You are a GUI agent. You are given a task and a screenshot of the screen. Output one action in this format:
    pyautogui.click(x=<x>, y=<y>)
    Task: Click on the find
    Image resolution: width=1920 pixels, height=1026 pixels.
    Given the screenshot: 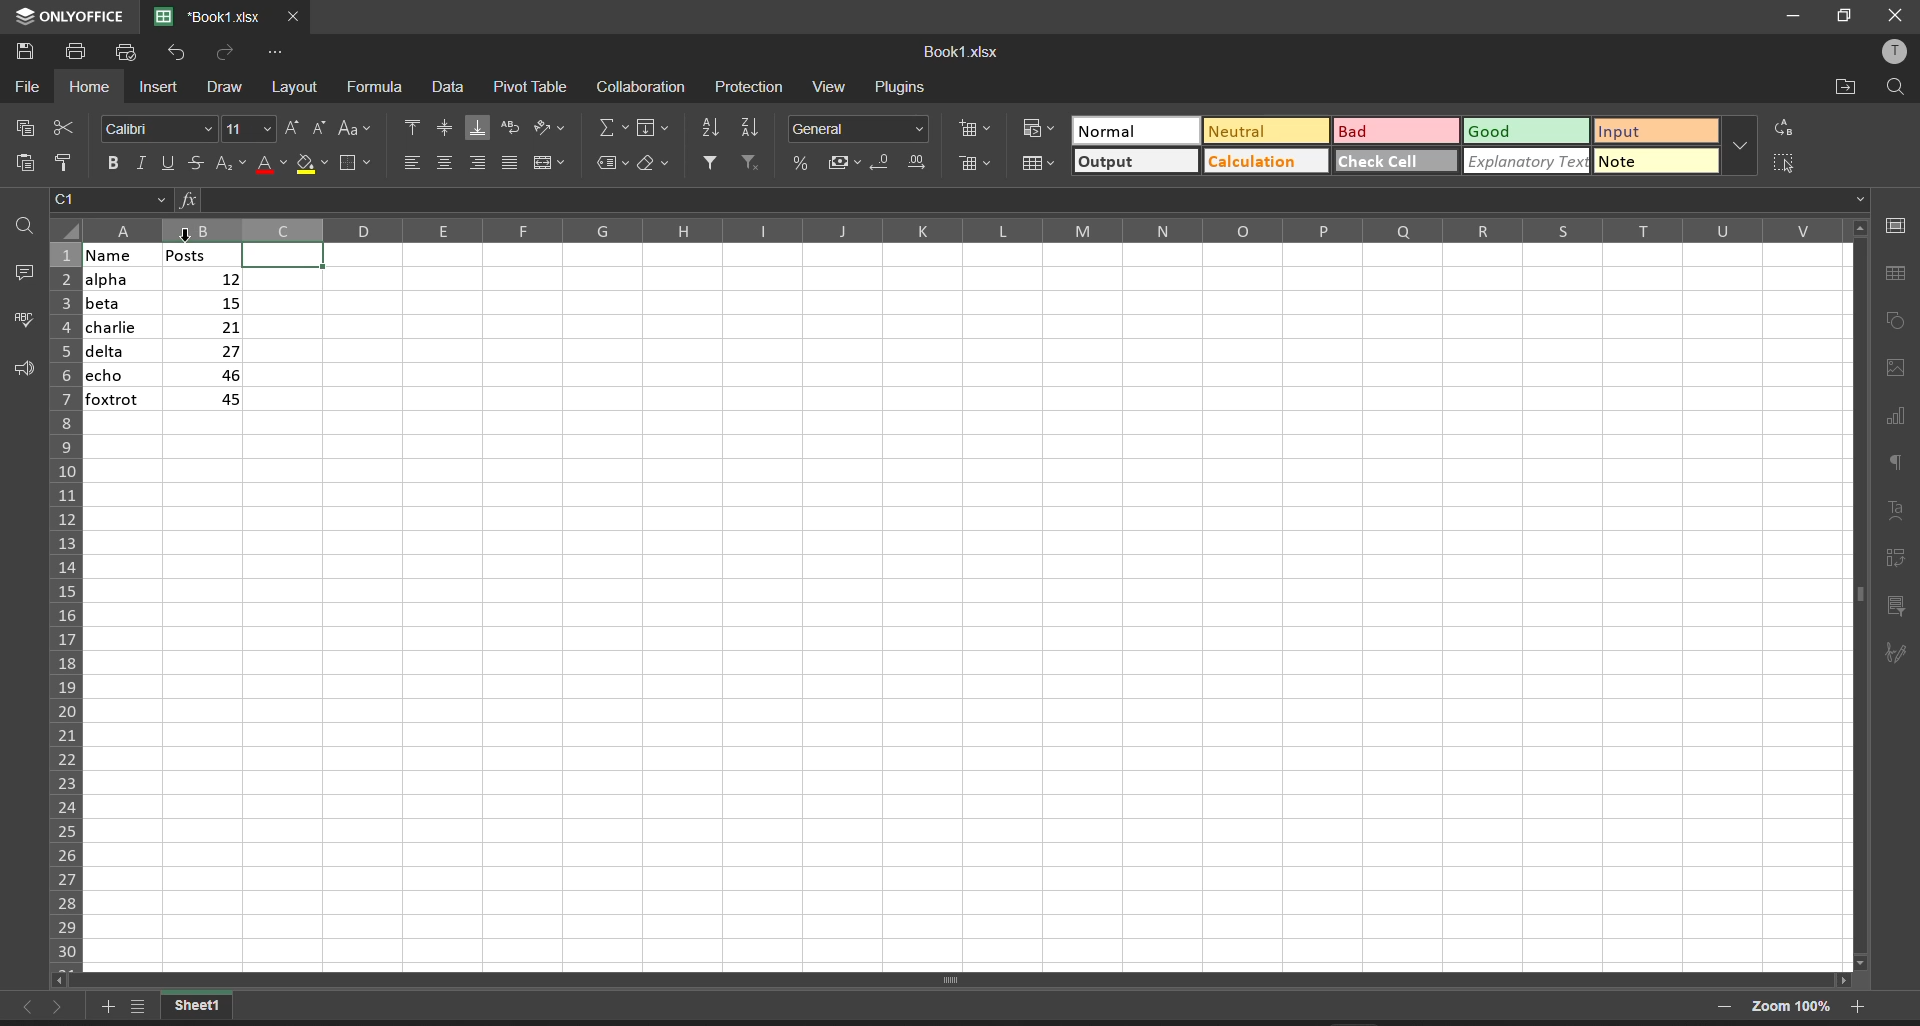 What is the action you would take?
    pyautogui.click(x=1897, y=86)
    